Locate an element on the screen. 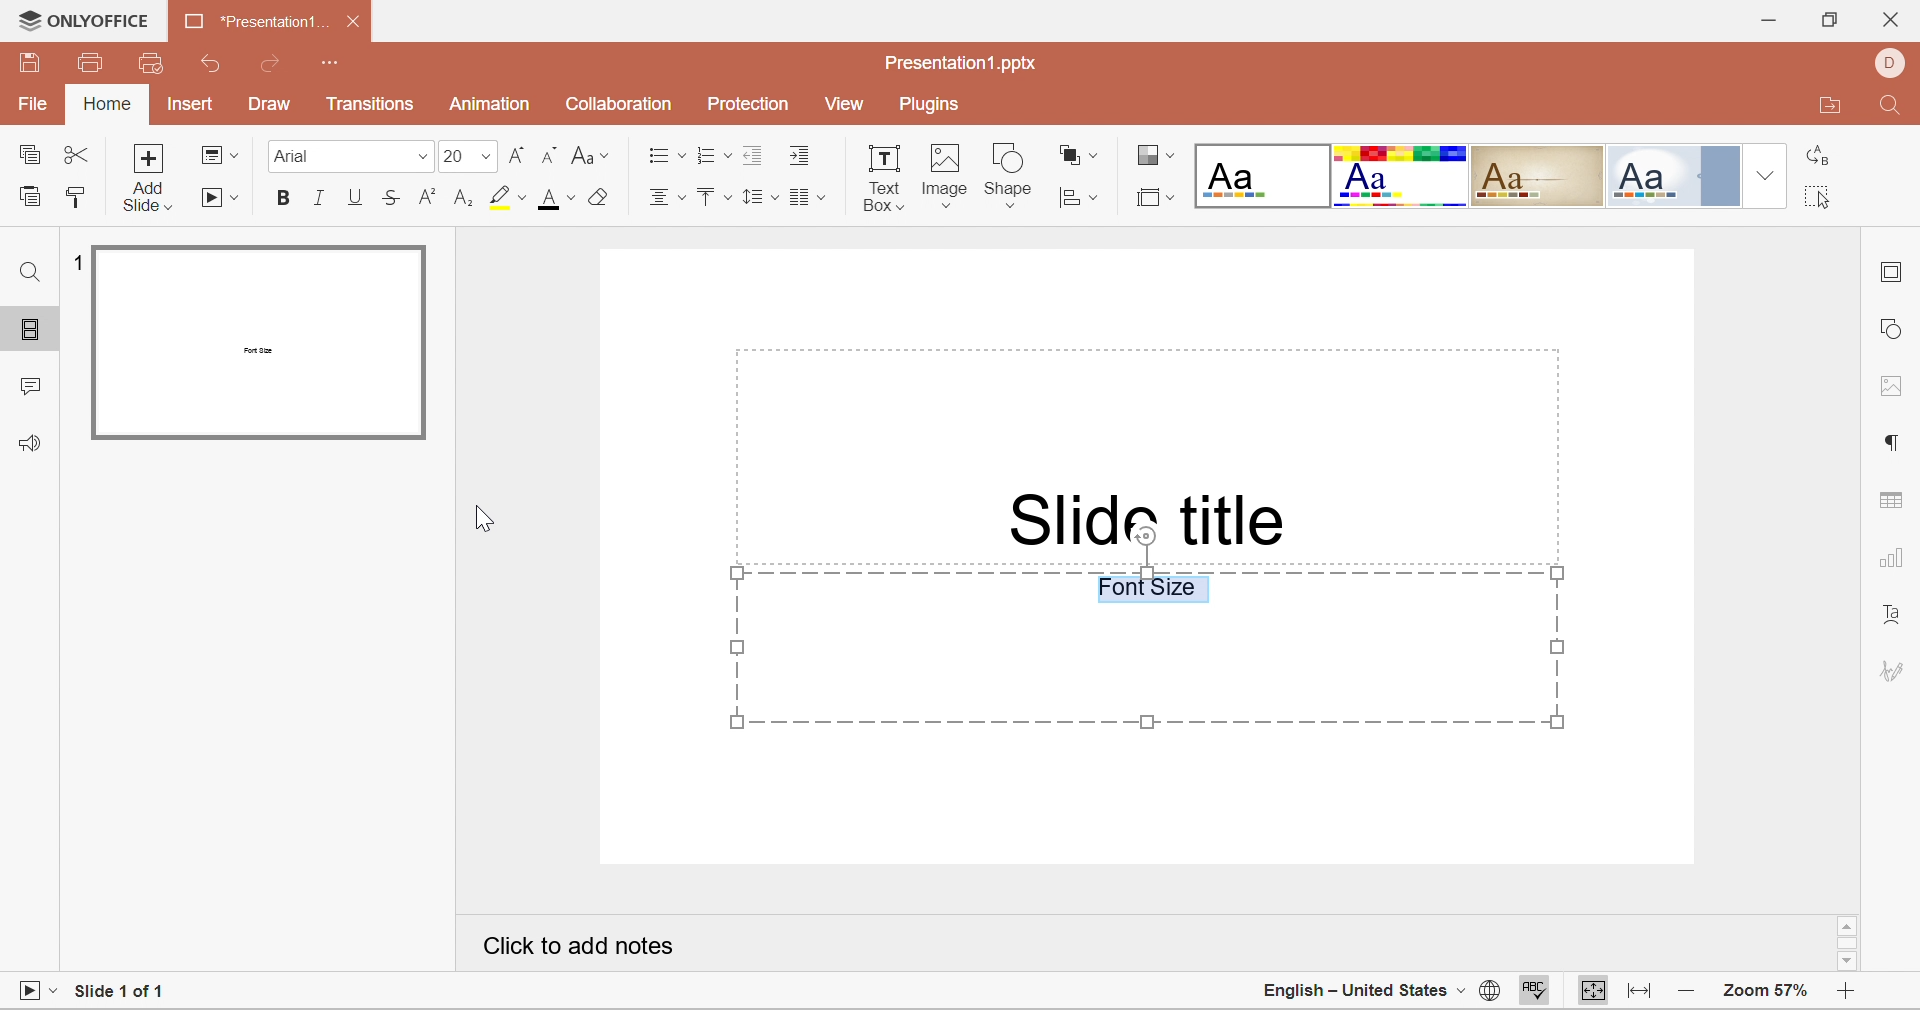  Draw is located at coordinates (272, 105).